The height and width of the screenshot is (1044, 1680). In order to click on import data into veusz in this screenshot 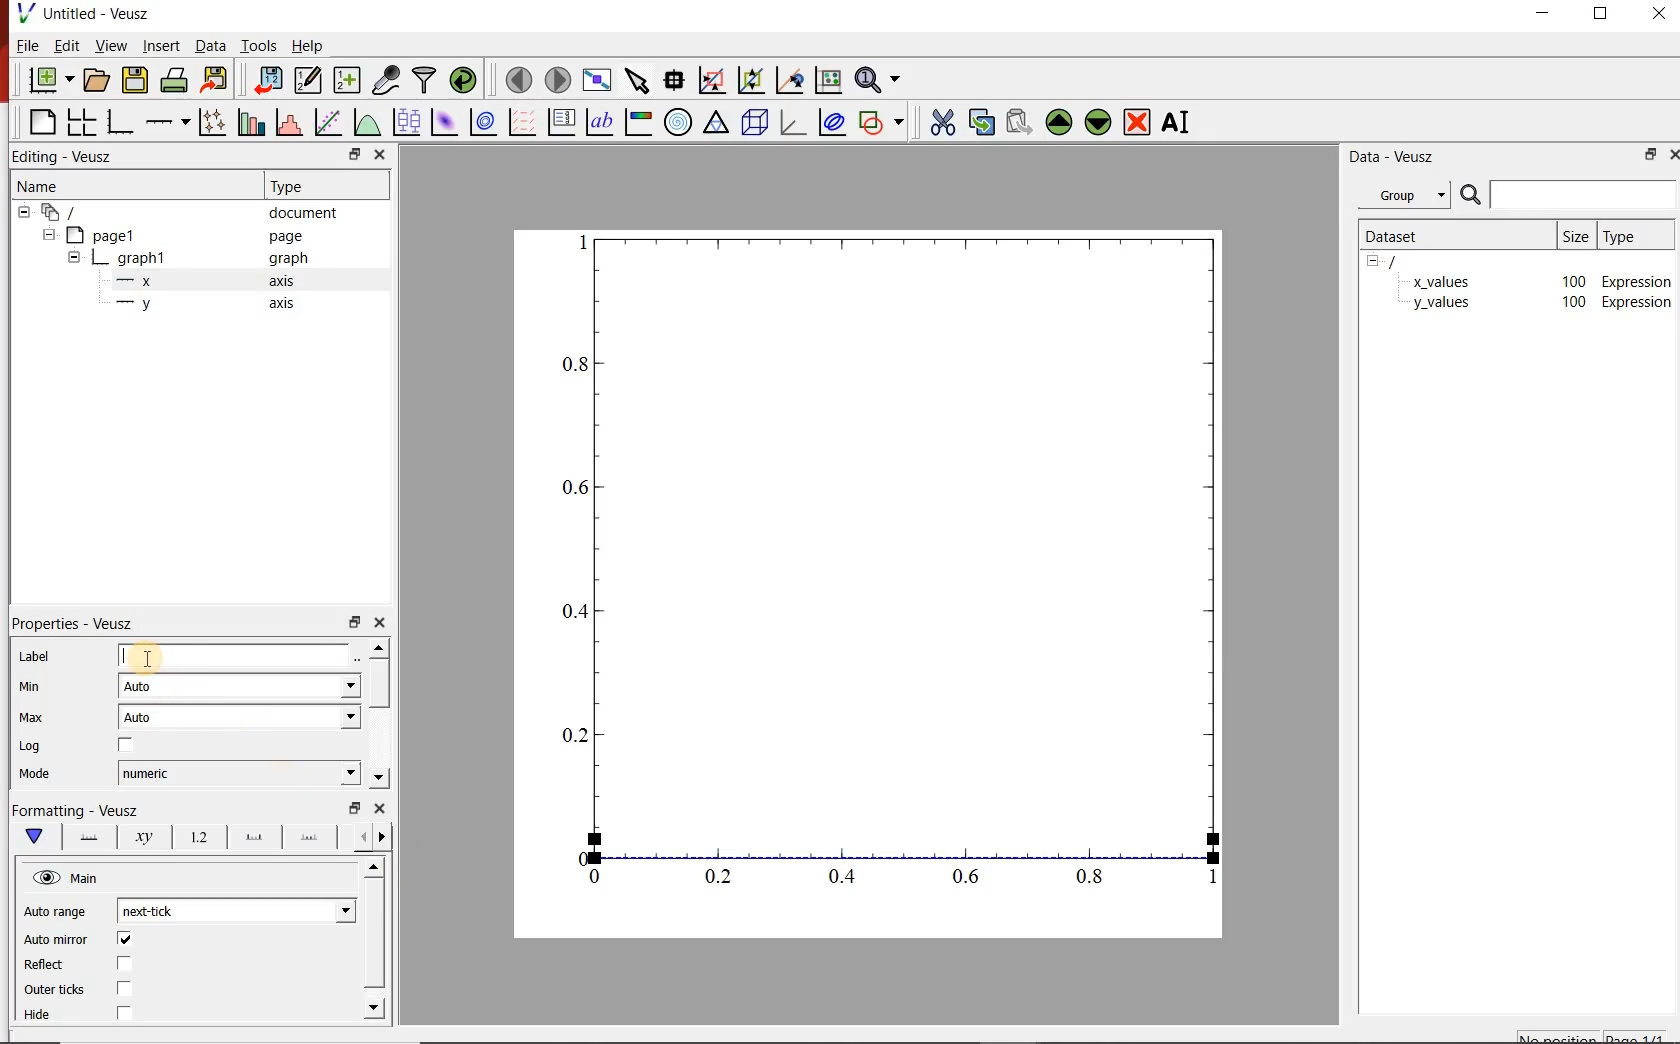, I will do `click(268, 80)`.